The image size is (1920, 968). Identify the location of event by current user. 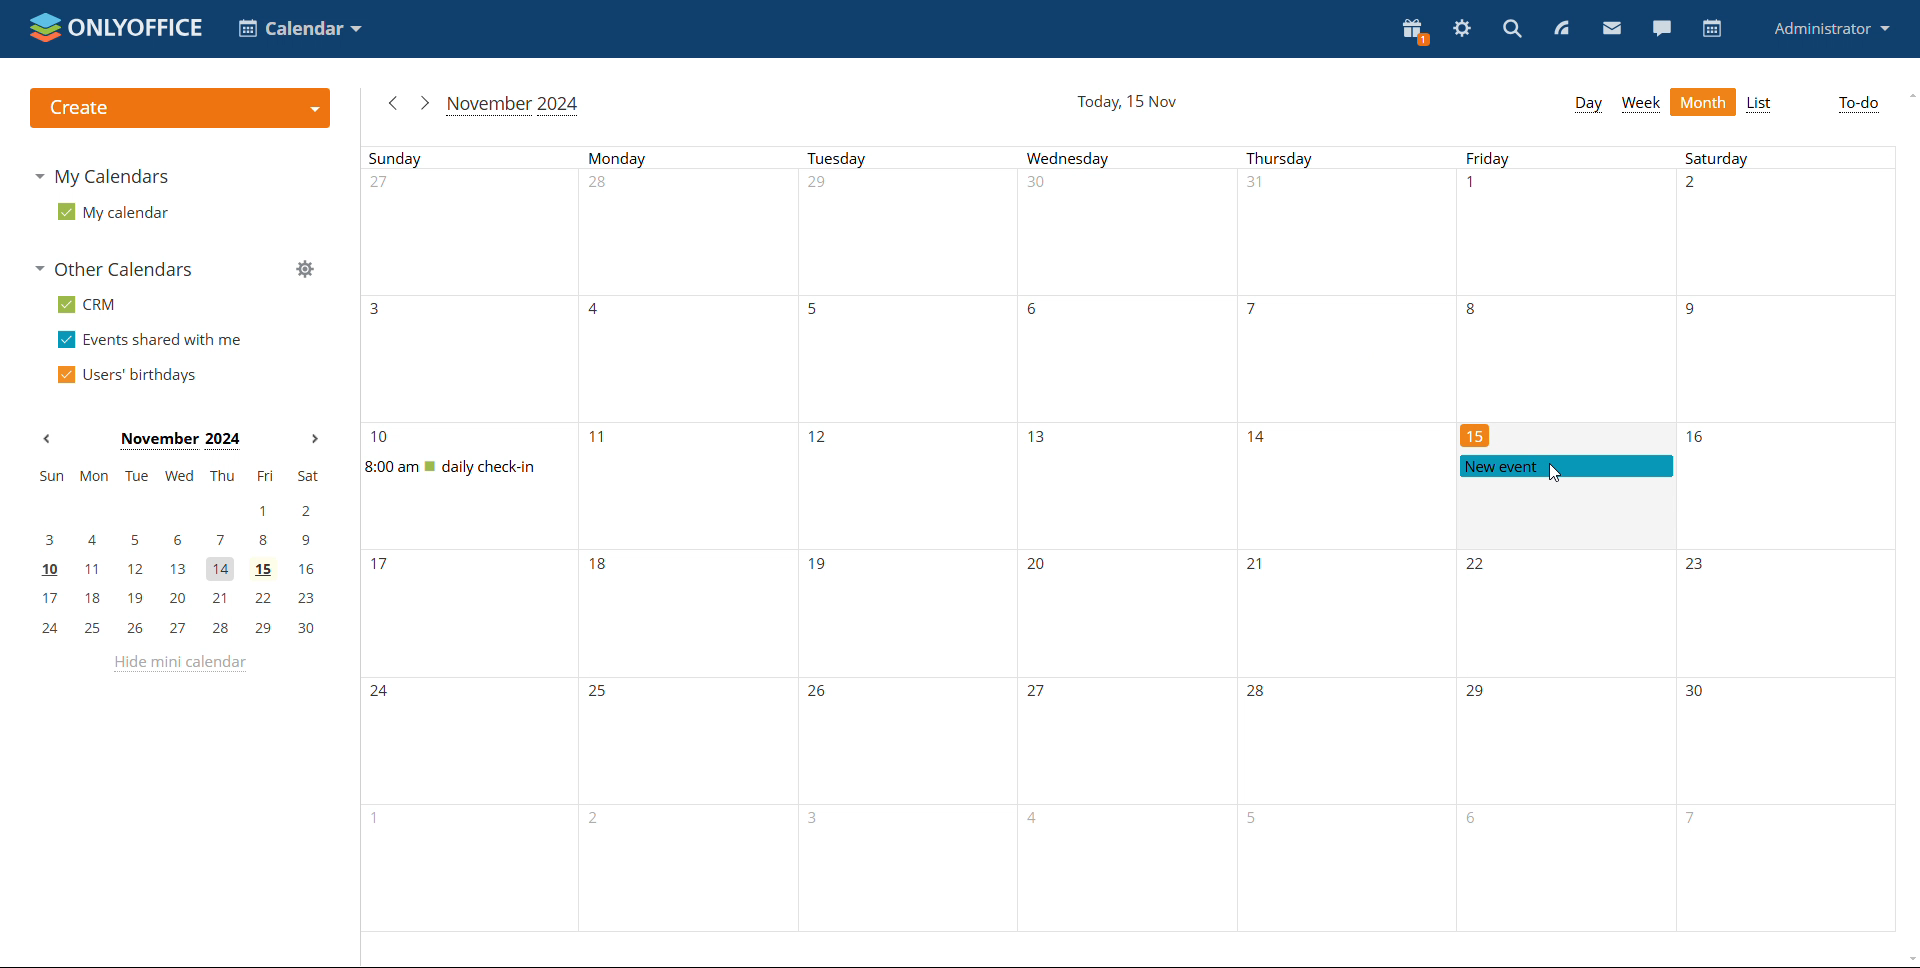
(479, 467).